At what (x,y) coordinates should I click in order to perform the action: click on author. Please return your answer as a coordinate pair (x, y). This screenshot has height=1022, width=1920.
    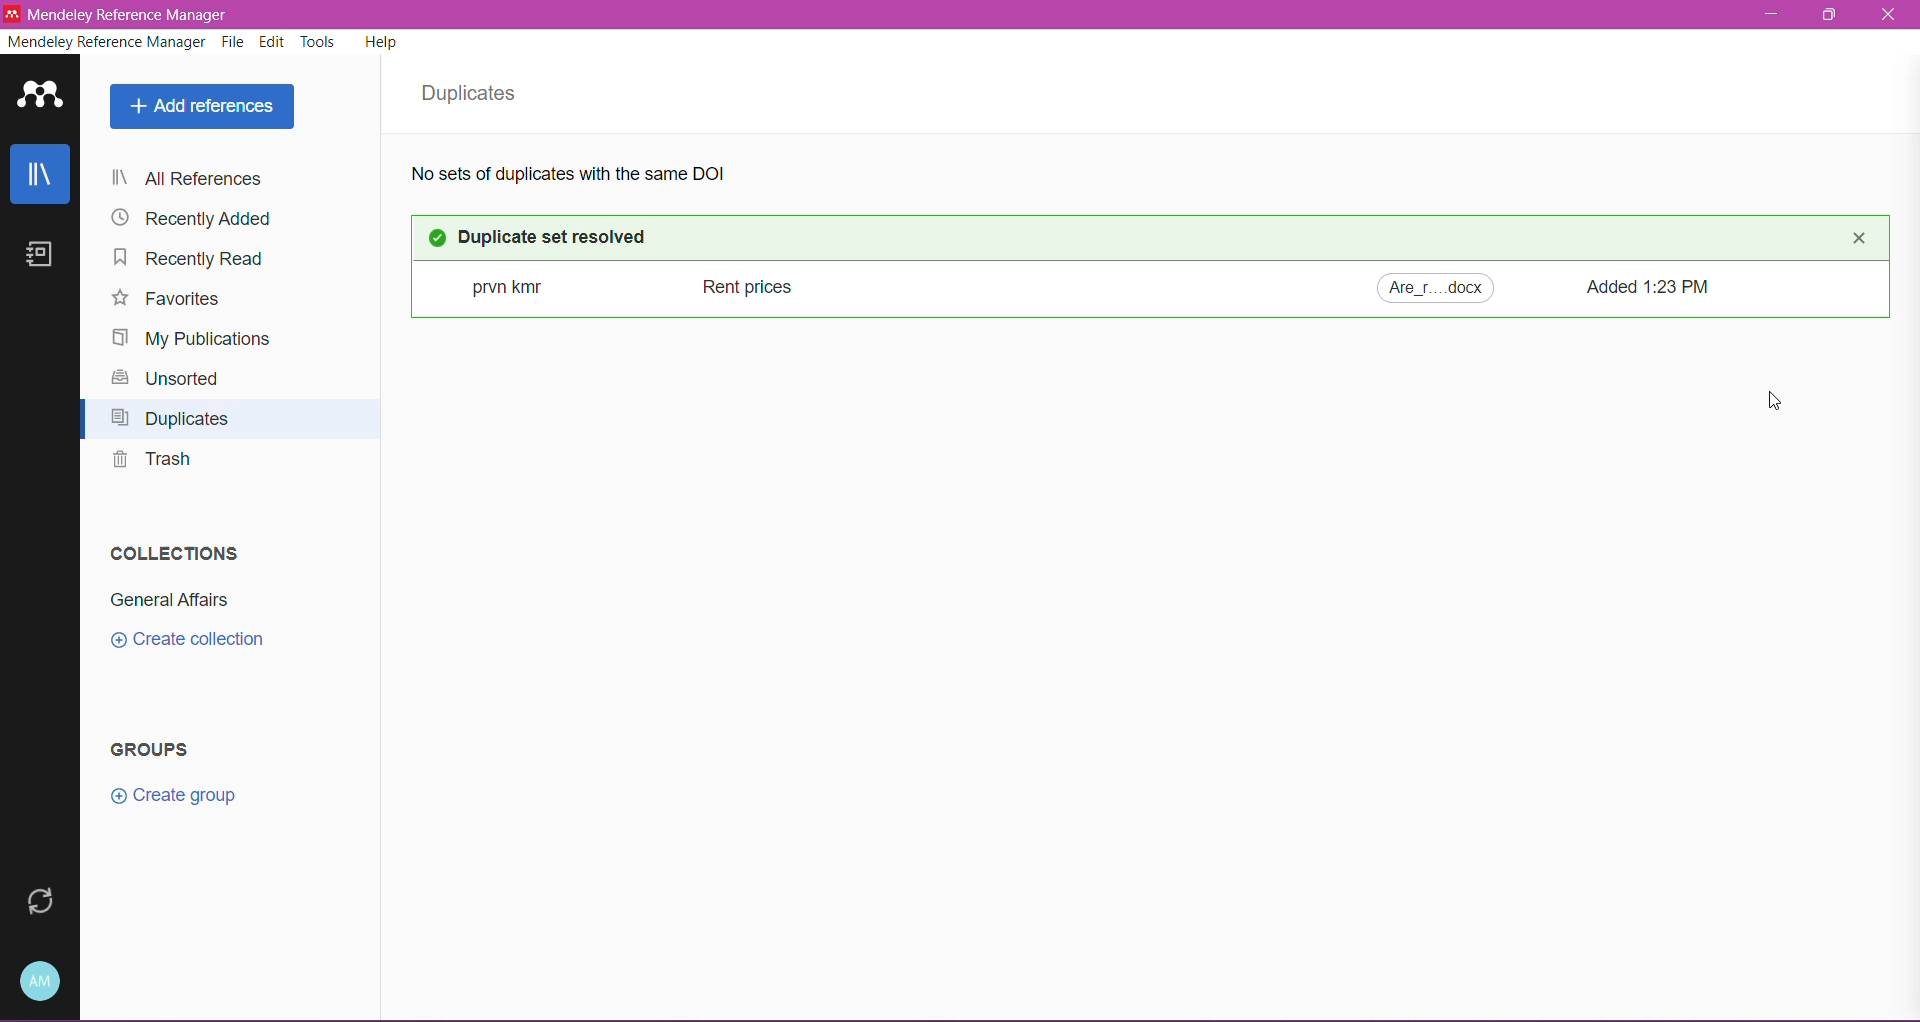
    Looking at the image, I should click on (494, 284).